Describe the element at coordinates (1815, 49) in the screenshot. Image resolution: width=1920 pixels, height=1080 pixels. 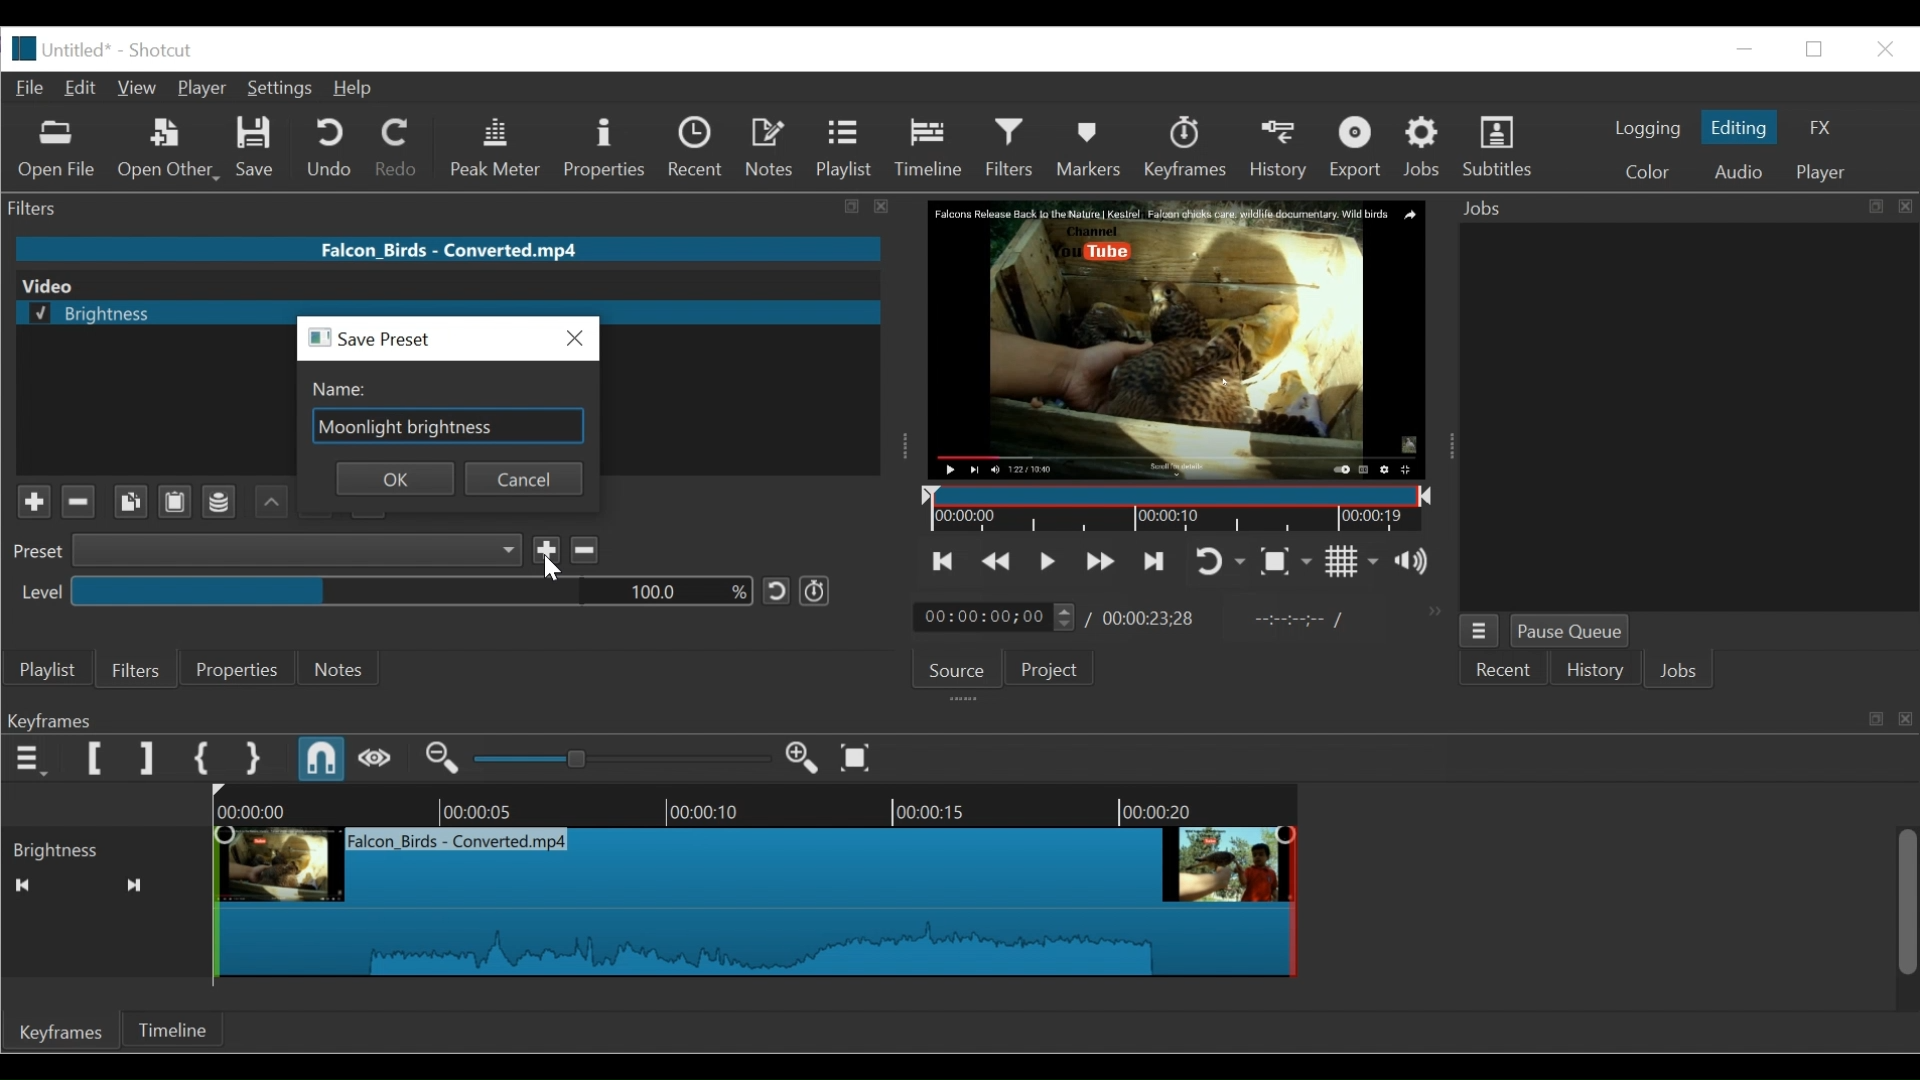
I see `minimize` at that location.